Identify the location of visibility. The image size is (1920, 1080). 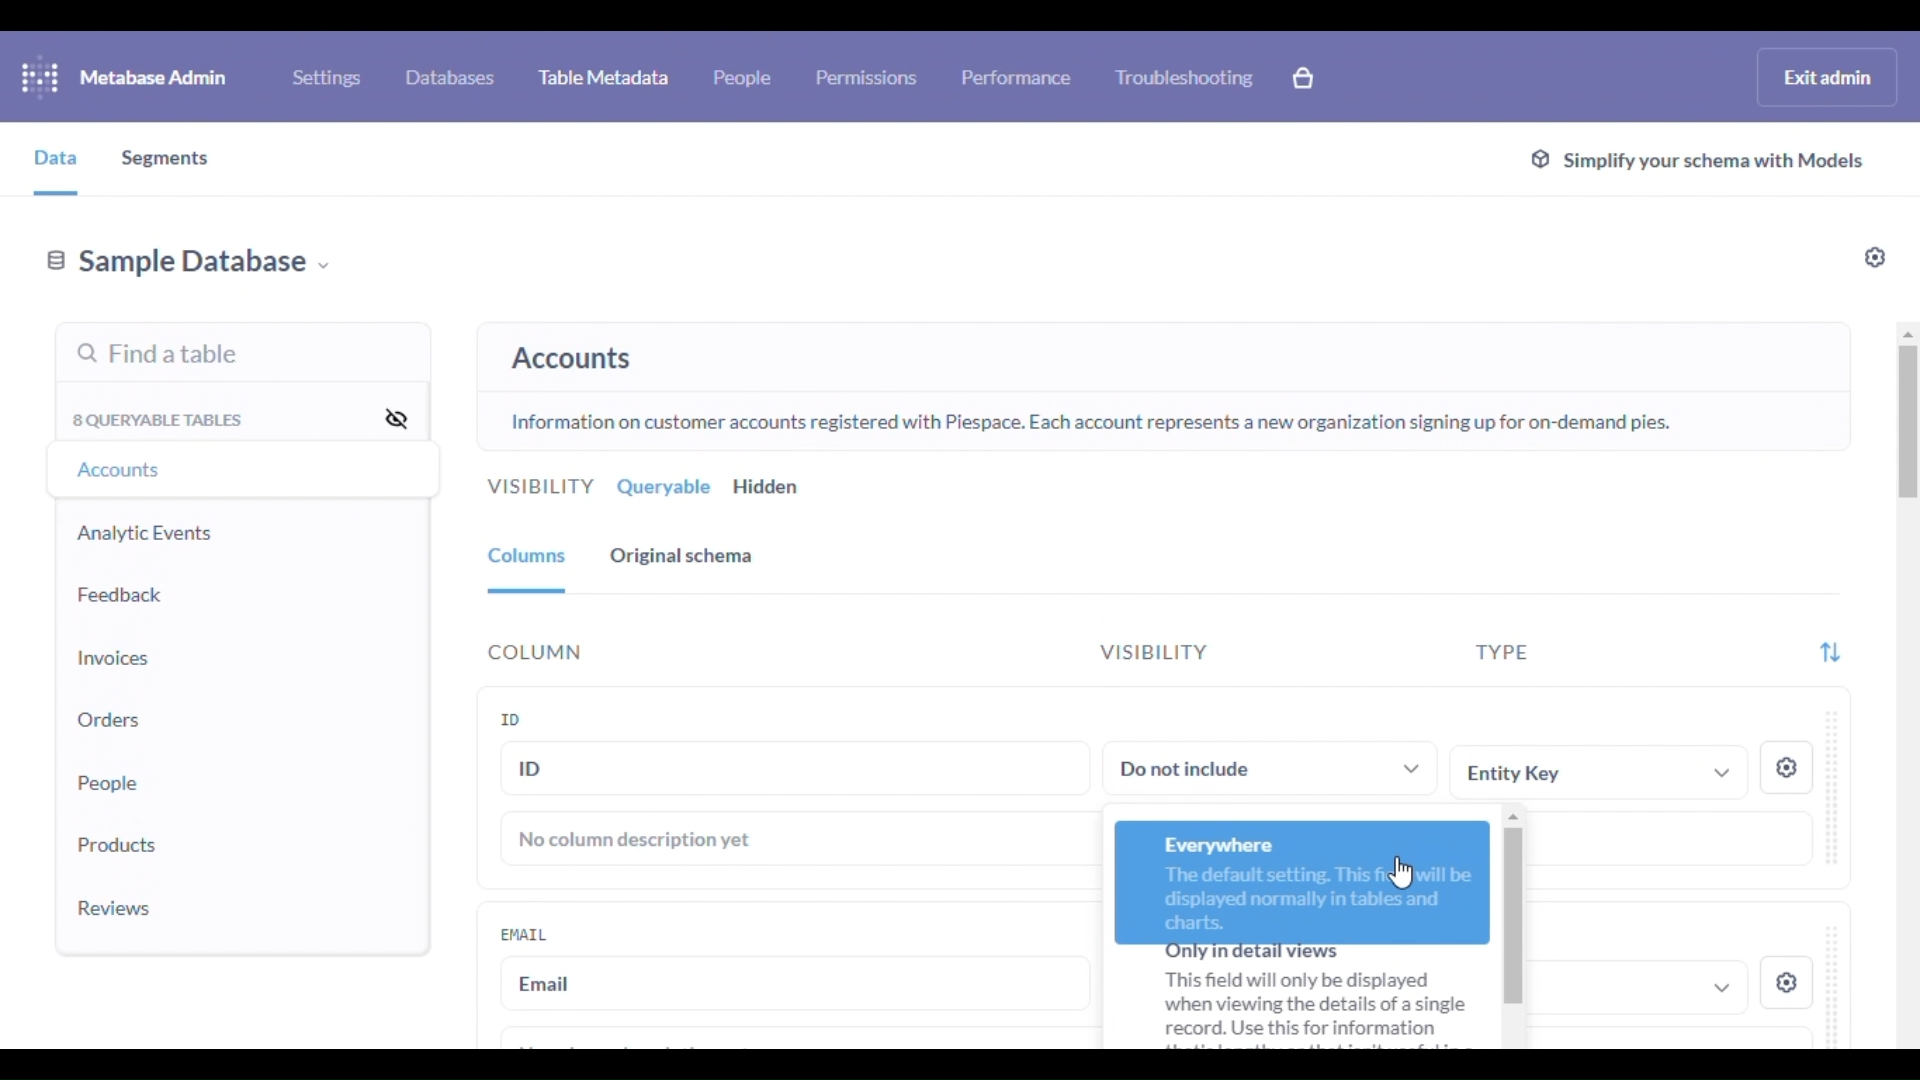
(540, 487).